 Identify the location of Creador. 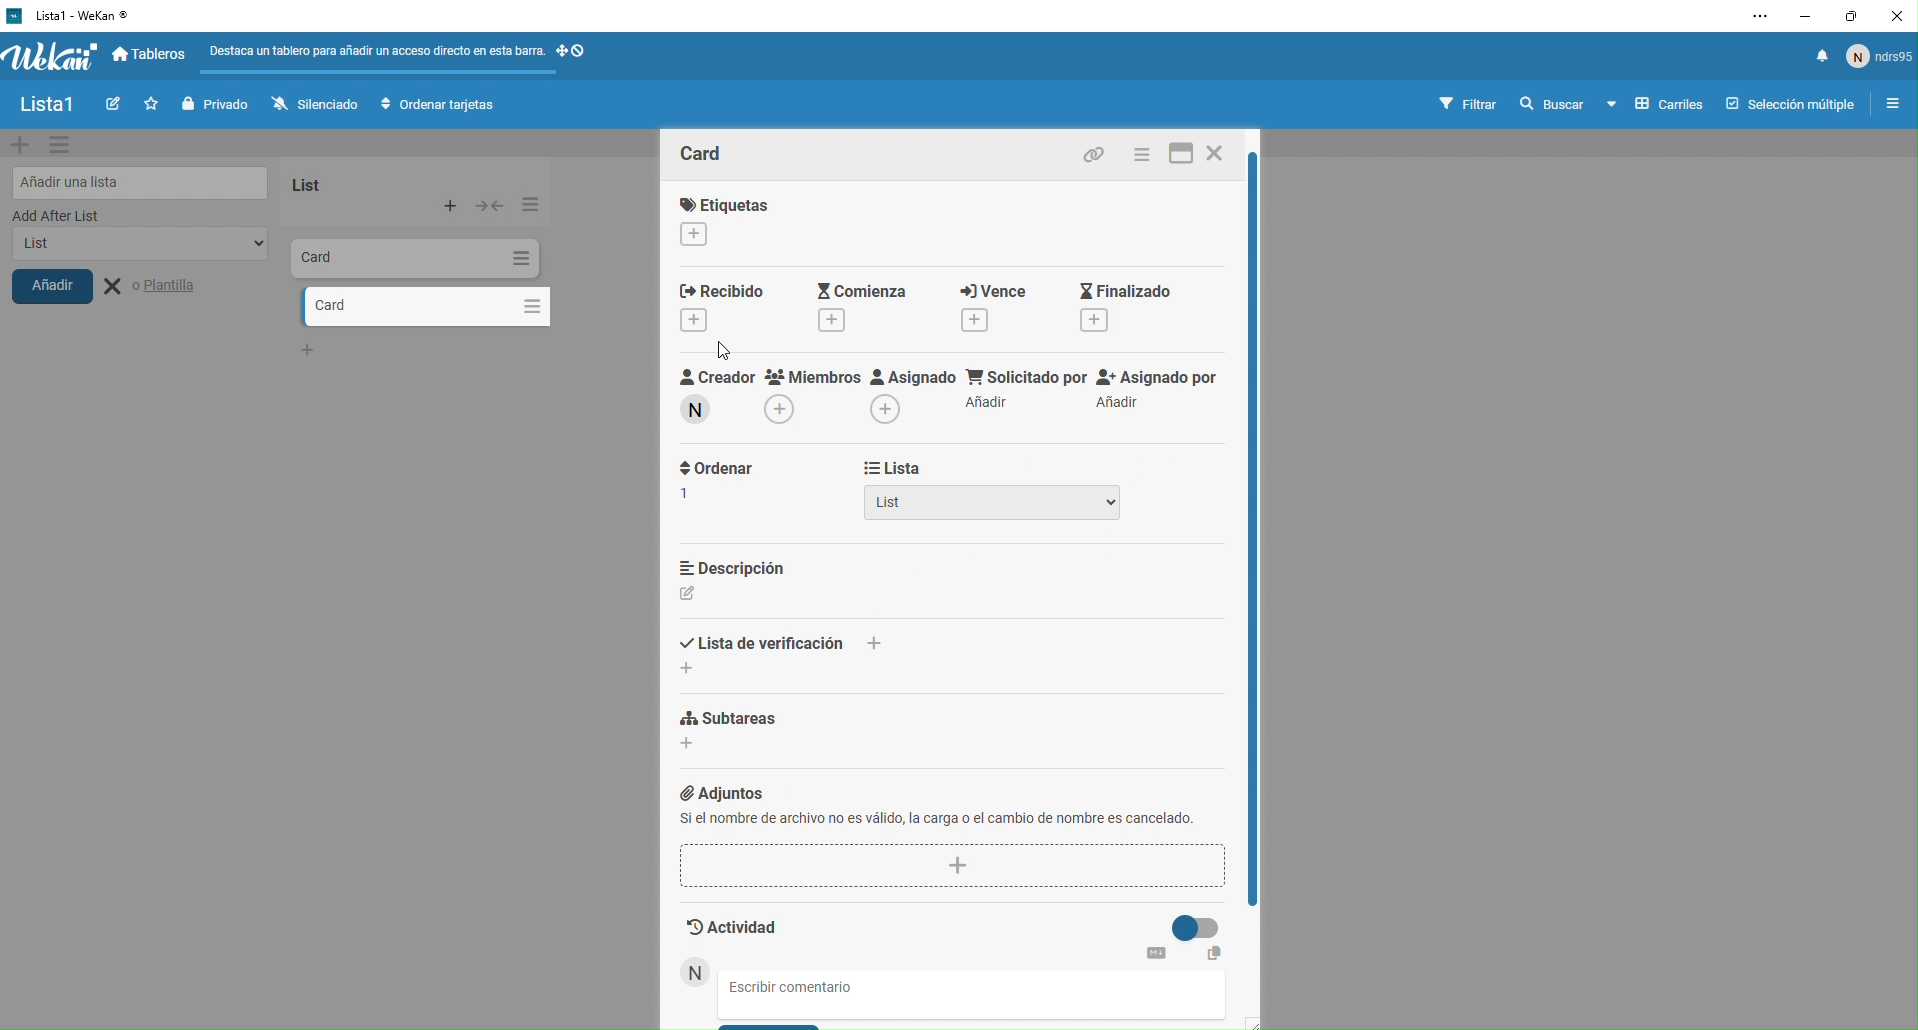
(712, 399).